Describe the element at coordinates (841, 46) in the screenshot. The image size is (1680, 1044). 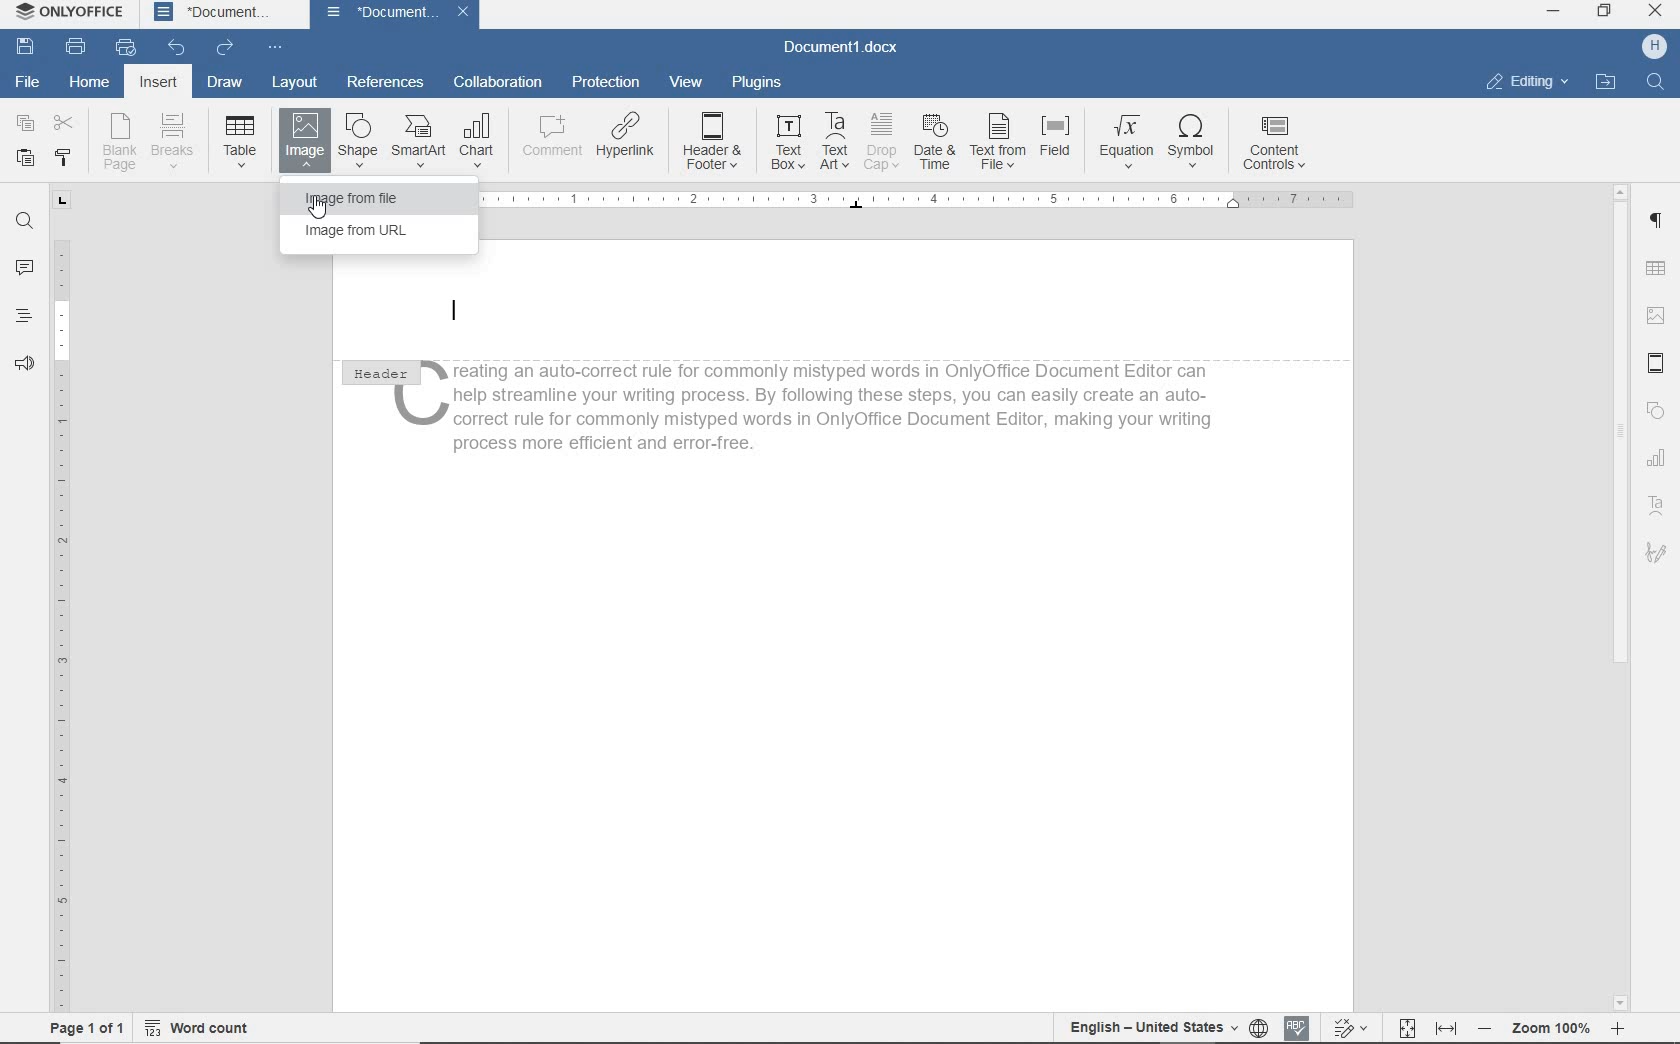
I see `DOCUMENT .docx` at that location.